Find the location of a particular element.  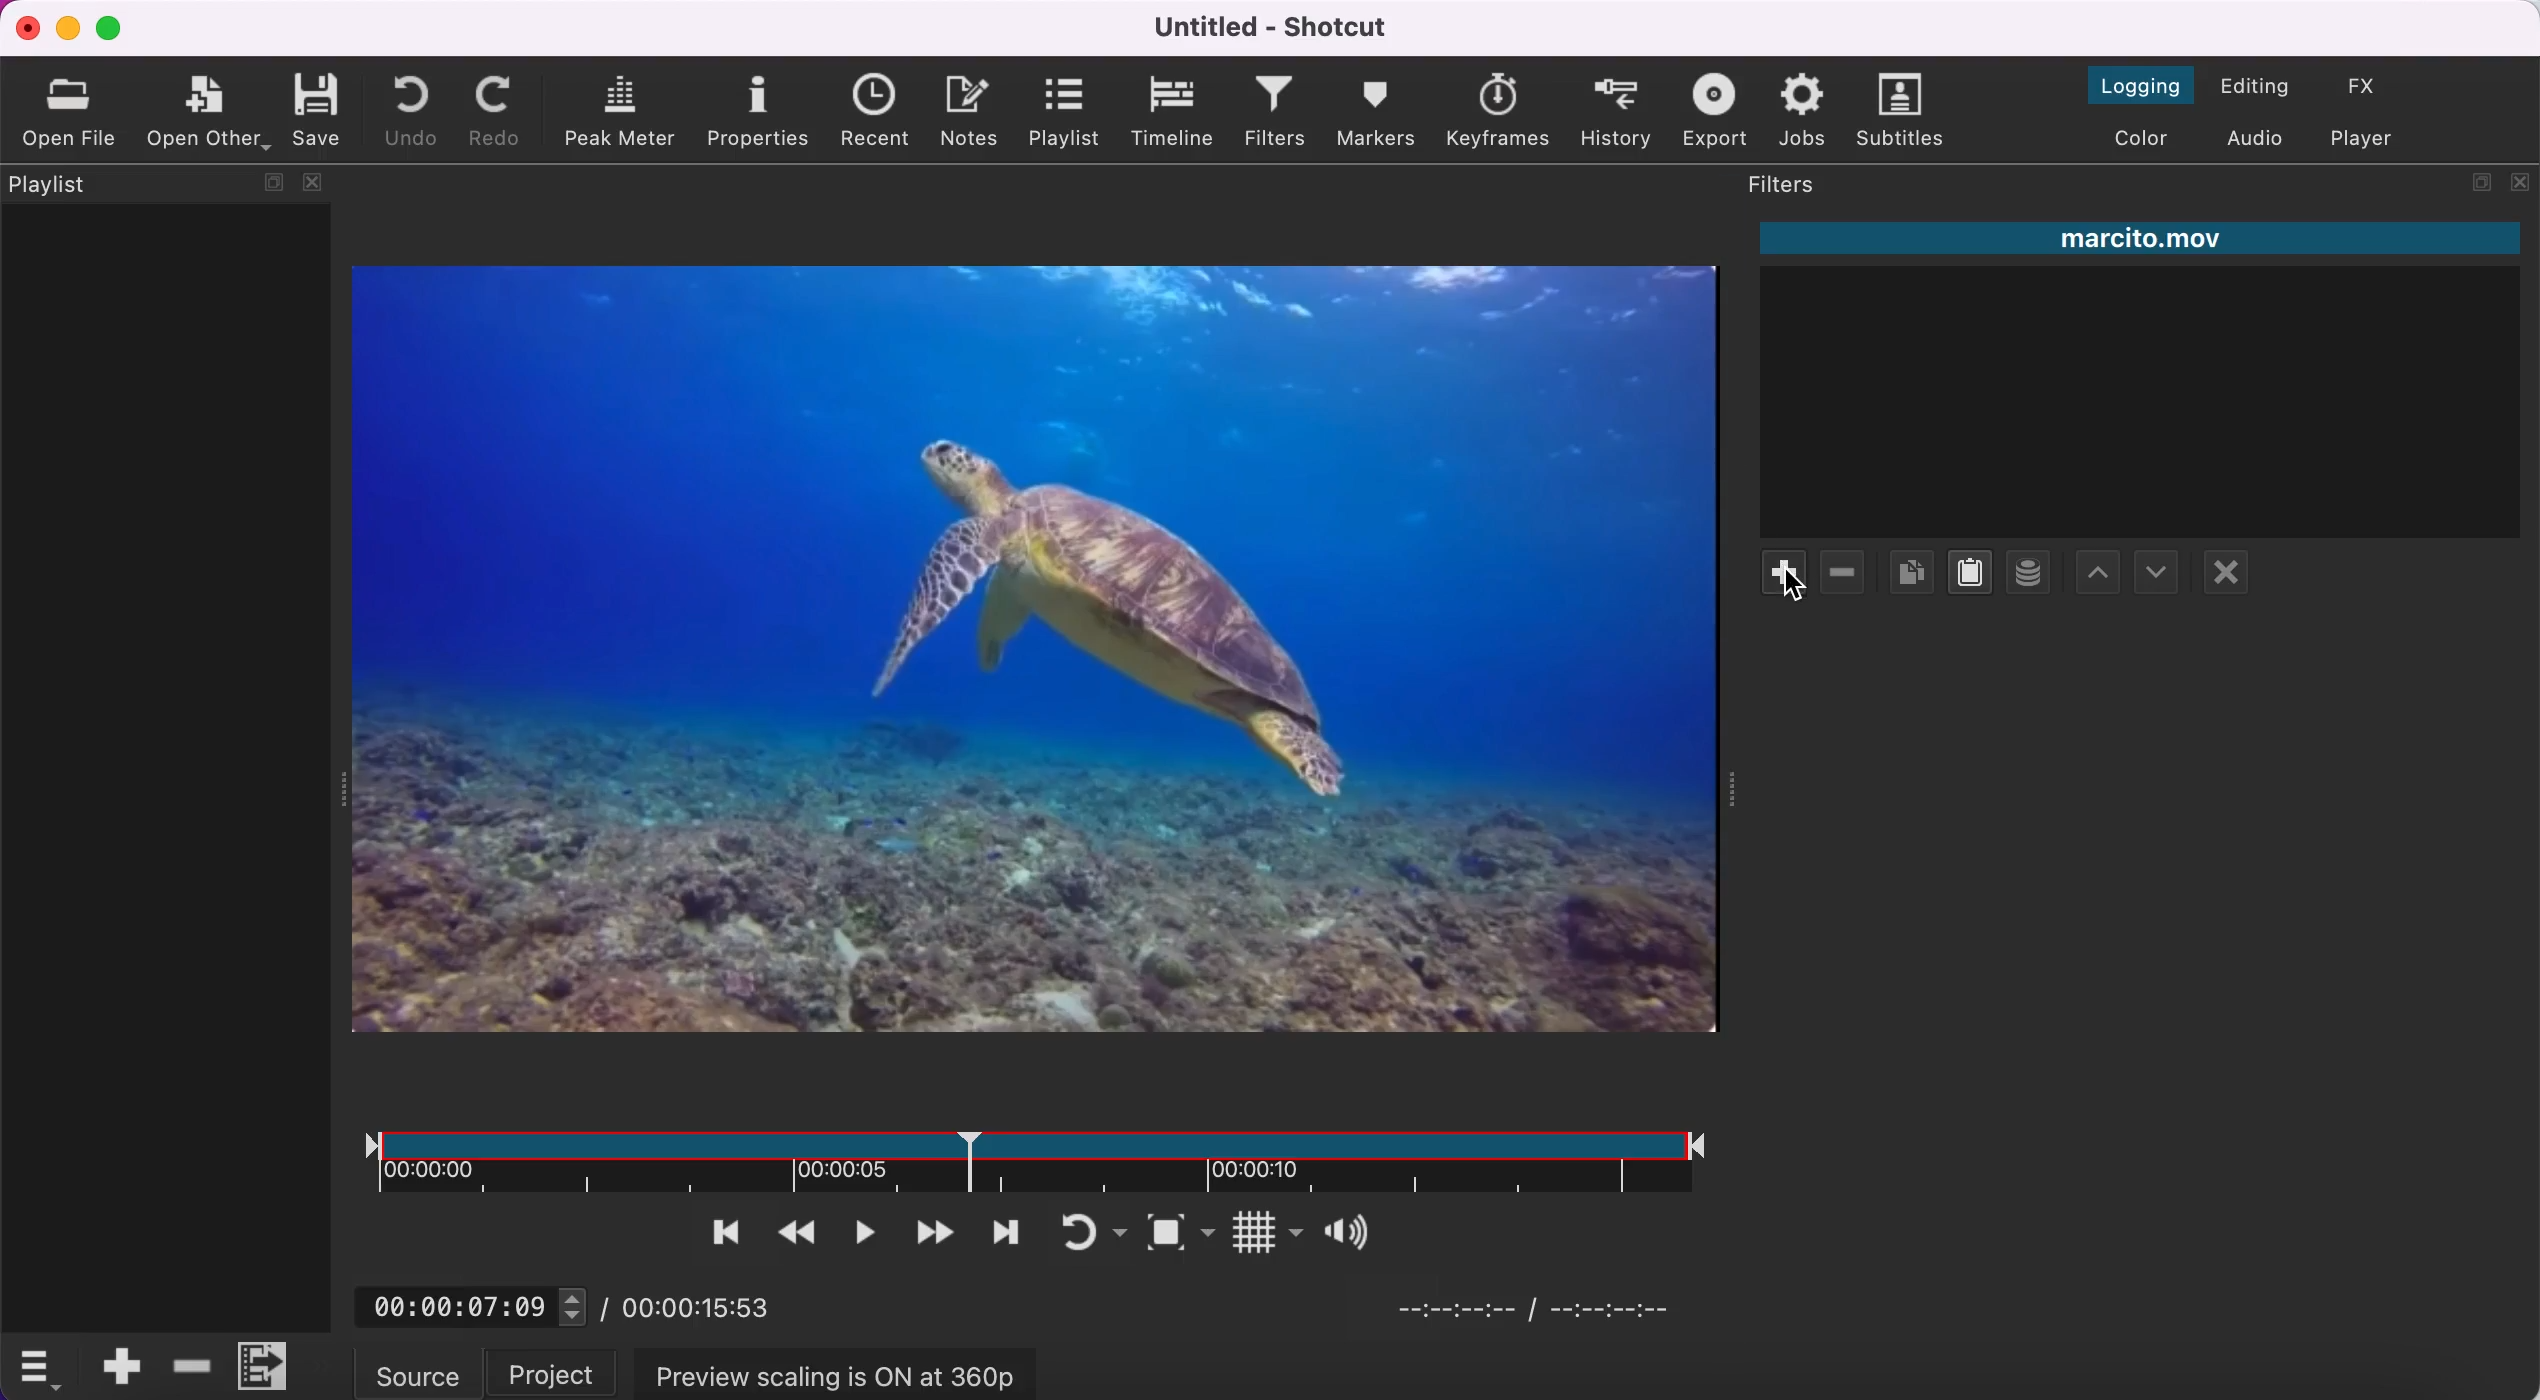

markers is located at coordinates (1378, 114).